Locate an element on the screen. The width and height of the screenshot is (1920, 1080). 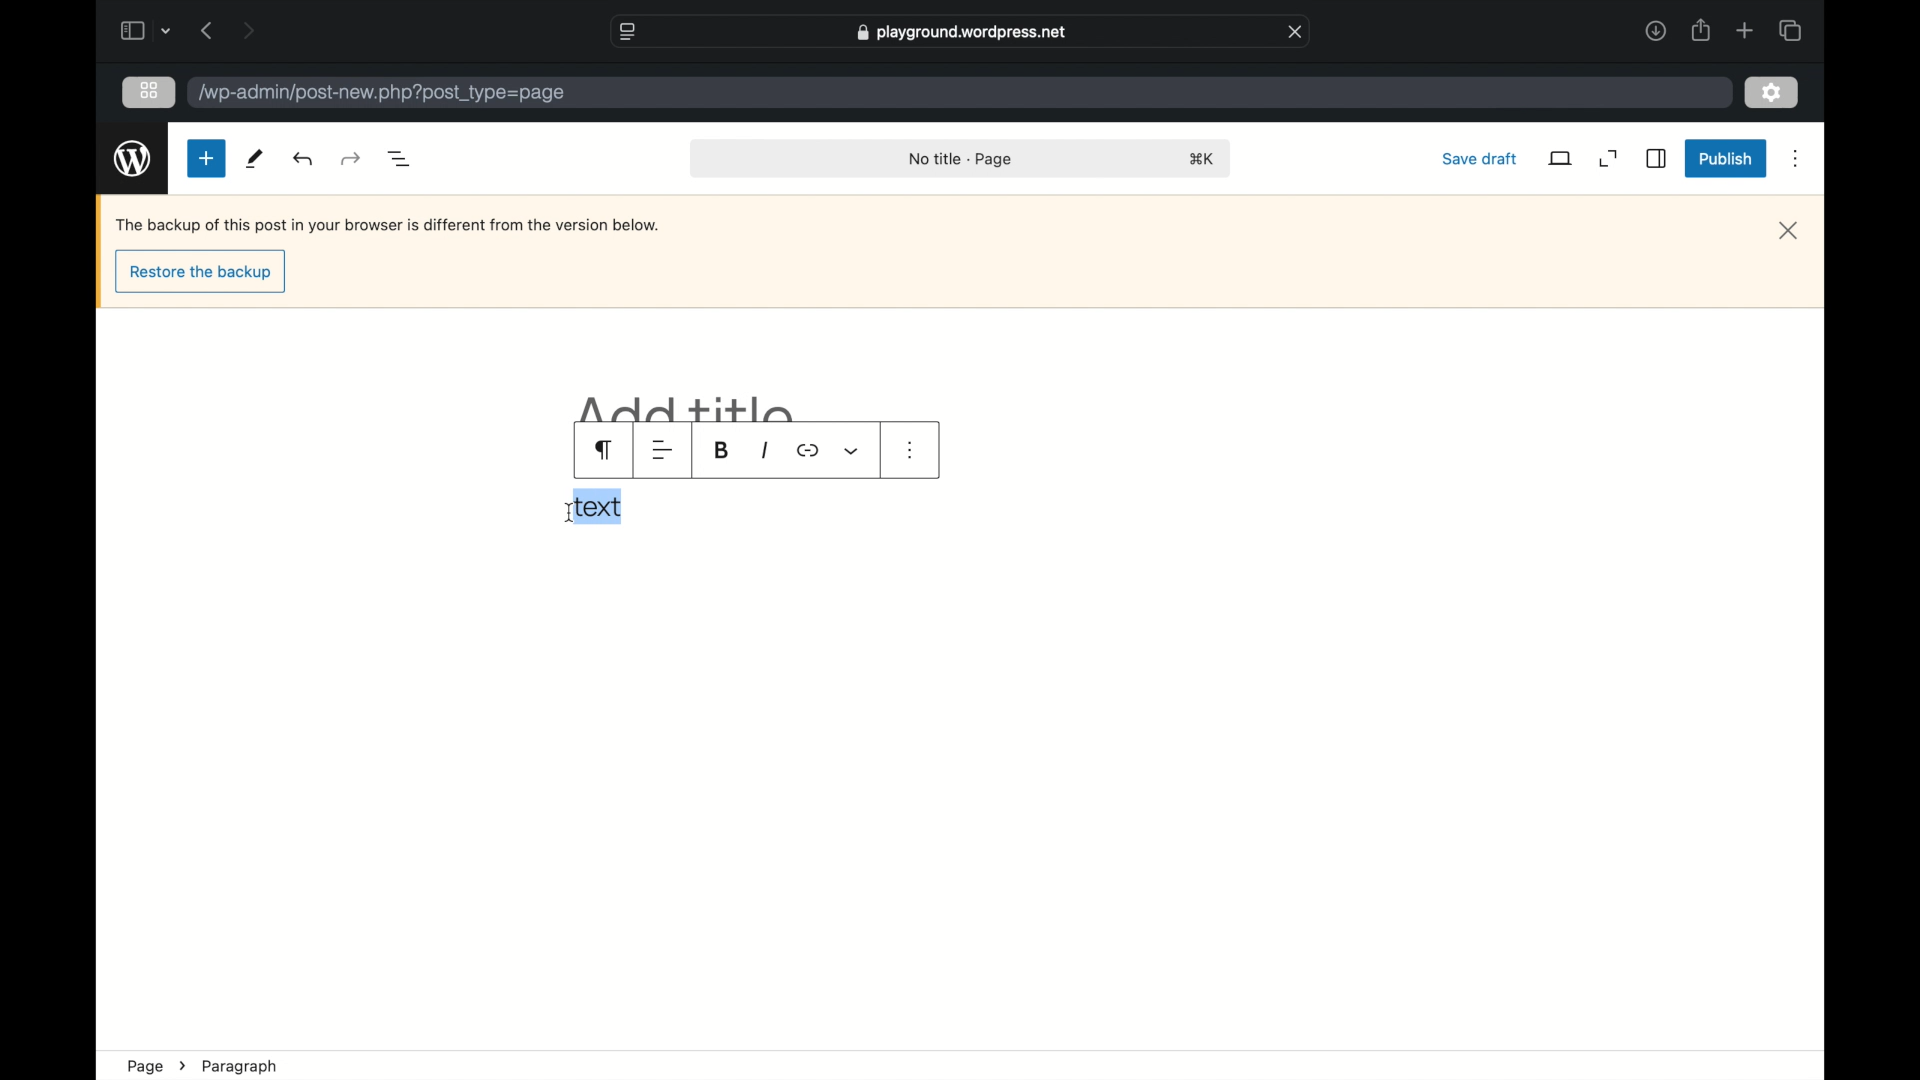
I beam cursor is located at coordinates (570, 512).